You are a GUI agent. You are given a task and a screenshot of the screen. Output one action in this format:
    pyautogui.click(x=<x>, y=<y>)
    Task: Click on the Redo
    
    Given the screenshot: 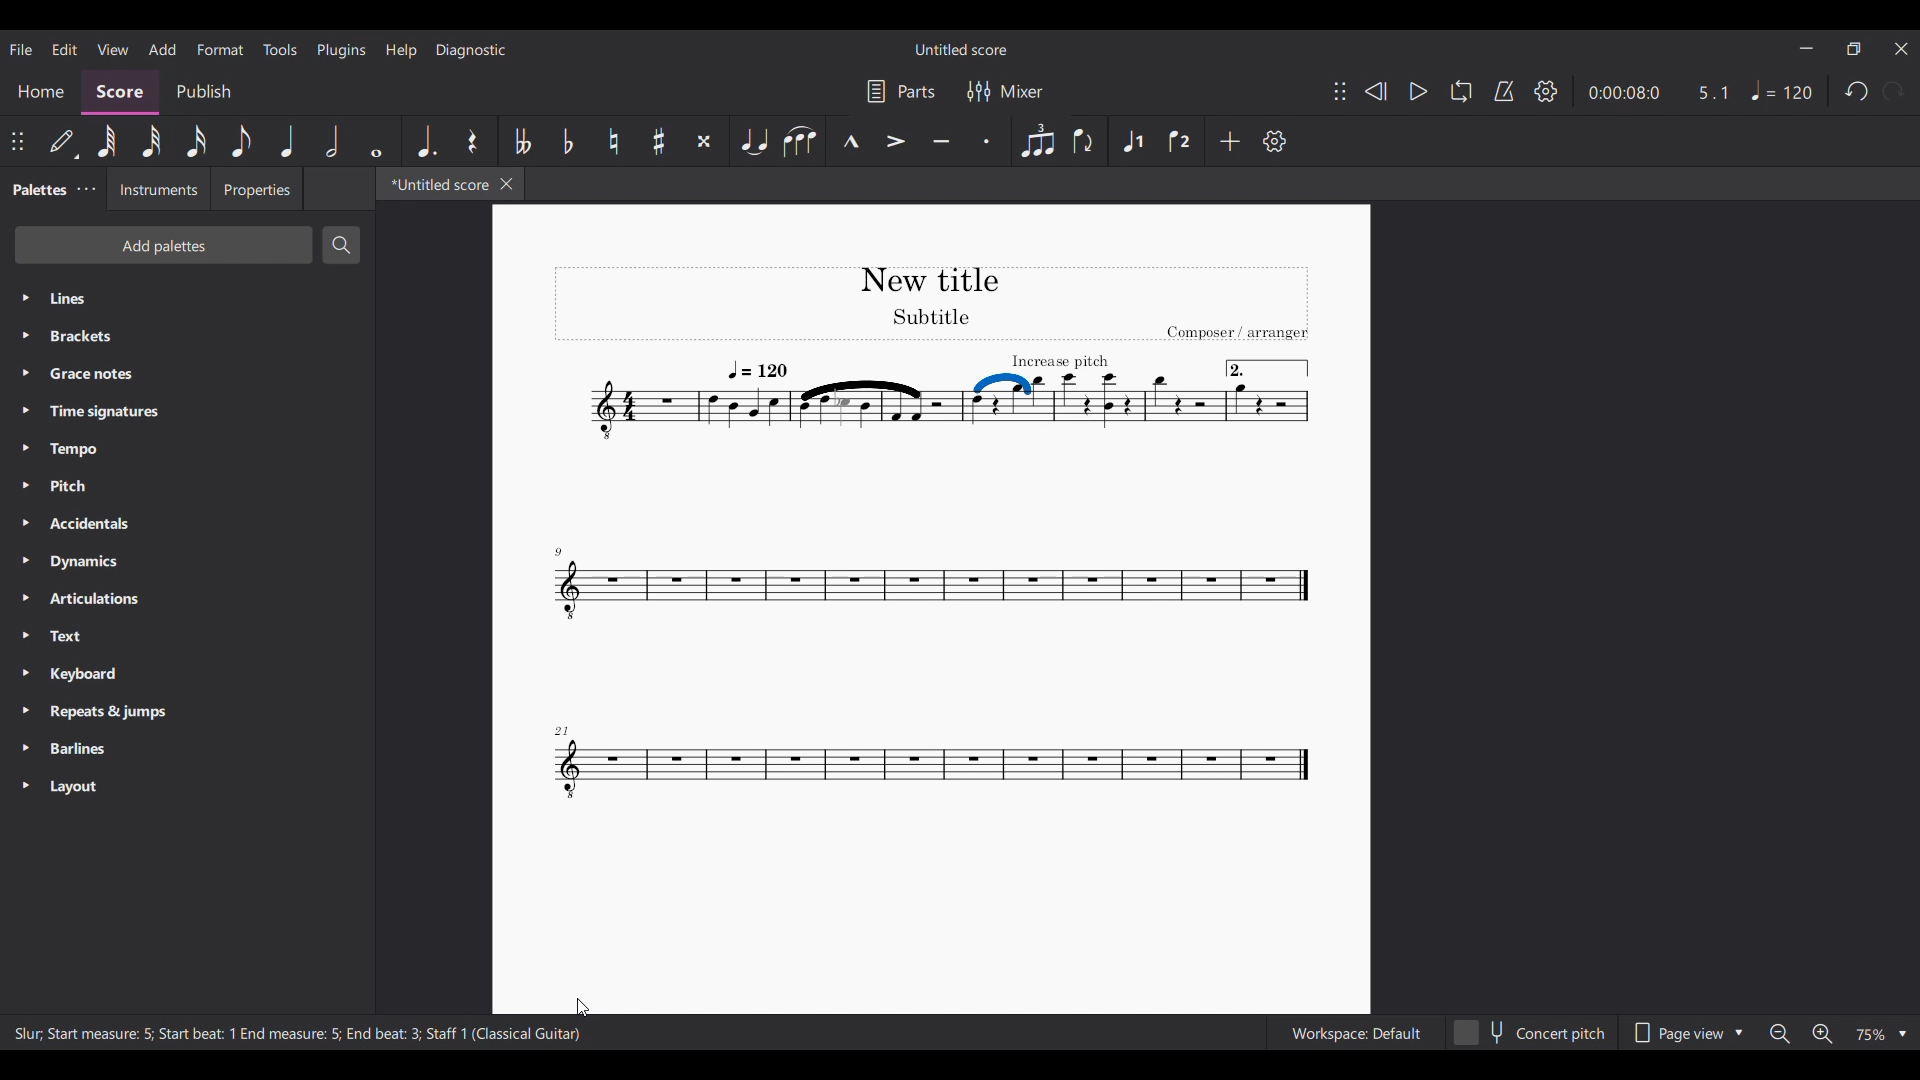 What is the action you would take?
    pyautogui.click(x=1894, y=91)
    